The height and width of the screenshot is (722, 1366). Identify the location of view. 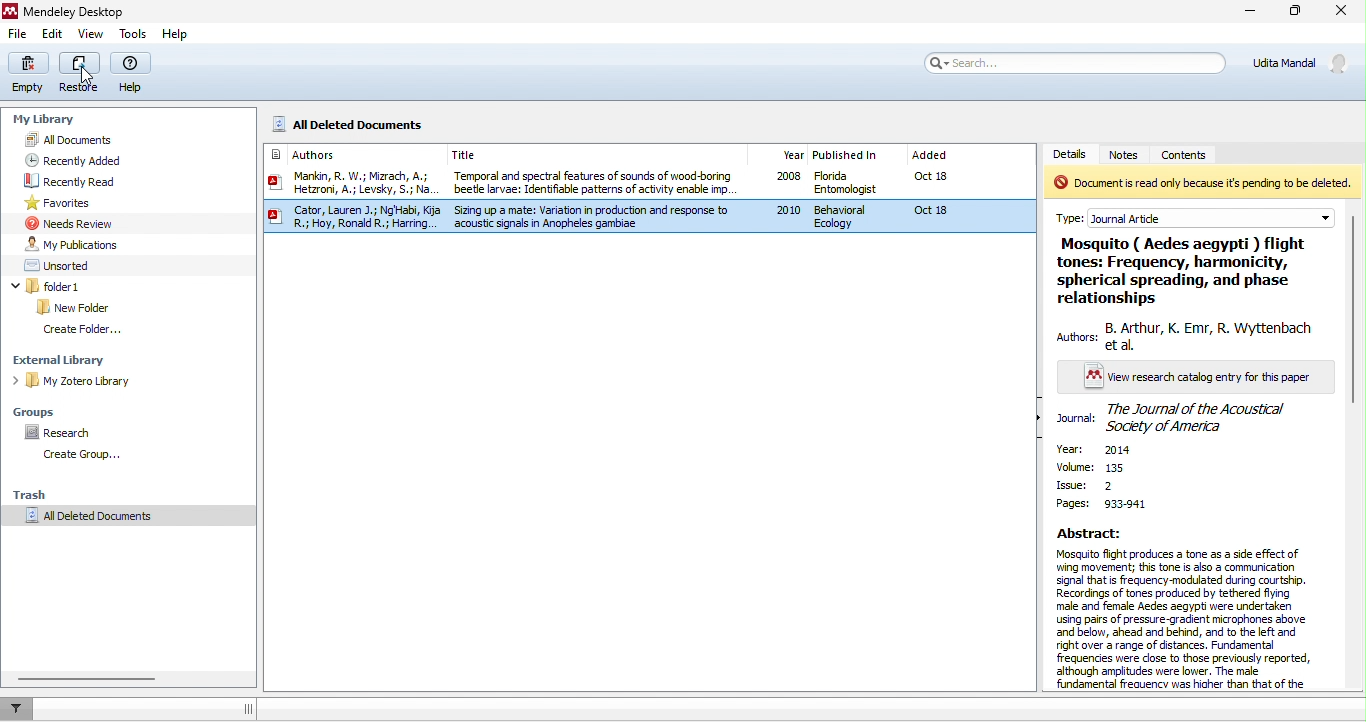
(90, 35).